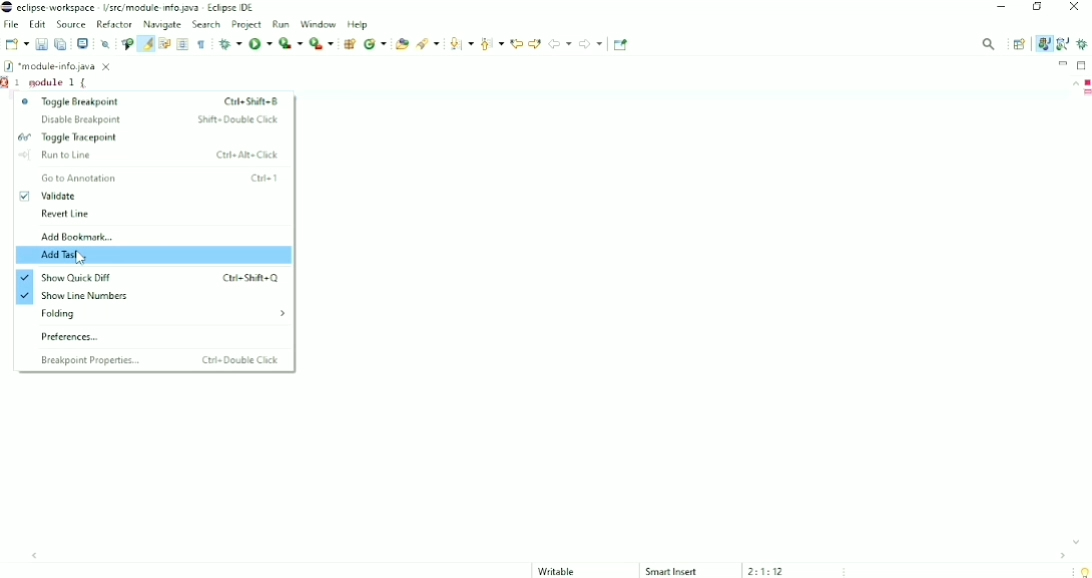 The height and width of the screenshot is (578, 1092). What do you see at coordinates (260, 43) in the screenshot?
I see `Run` at bounding box center [260, 43].